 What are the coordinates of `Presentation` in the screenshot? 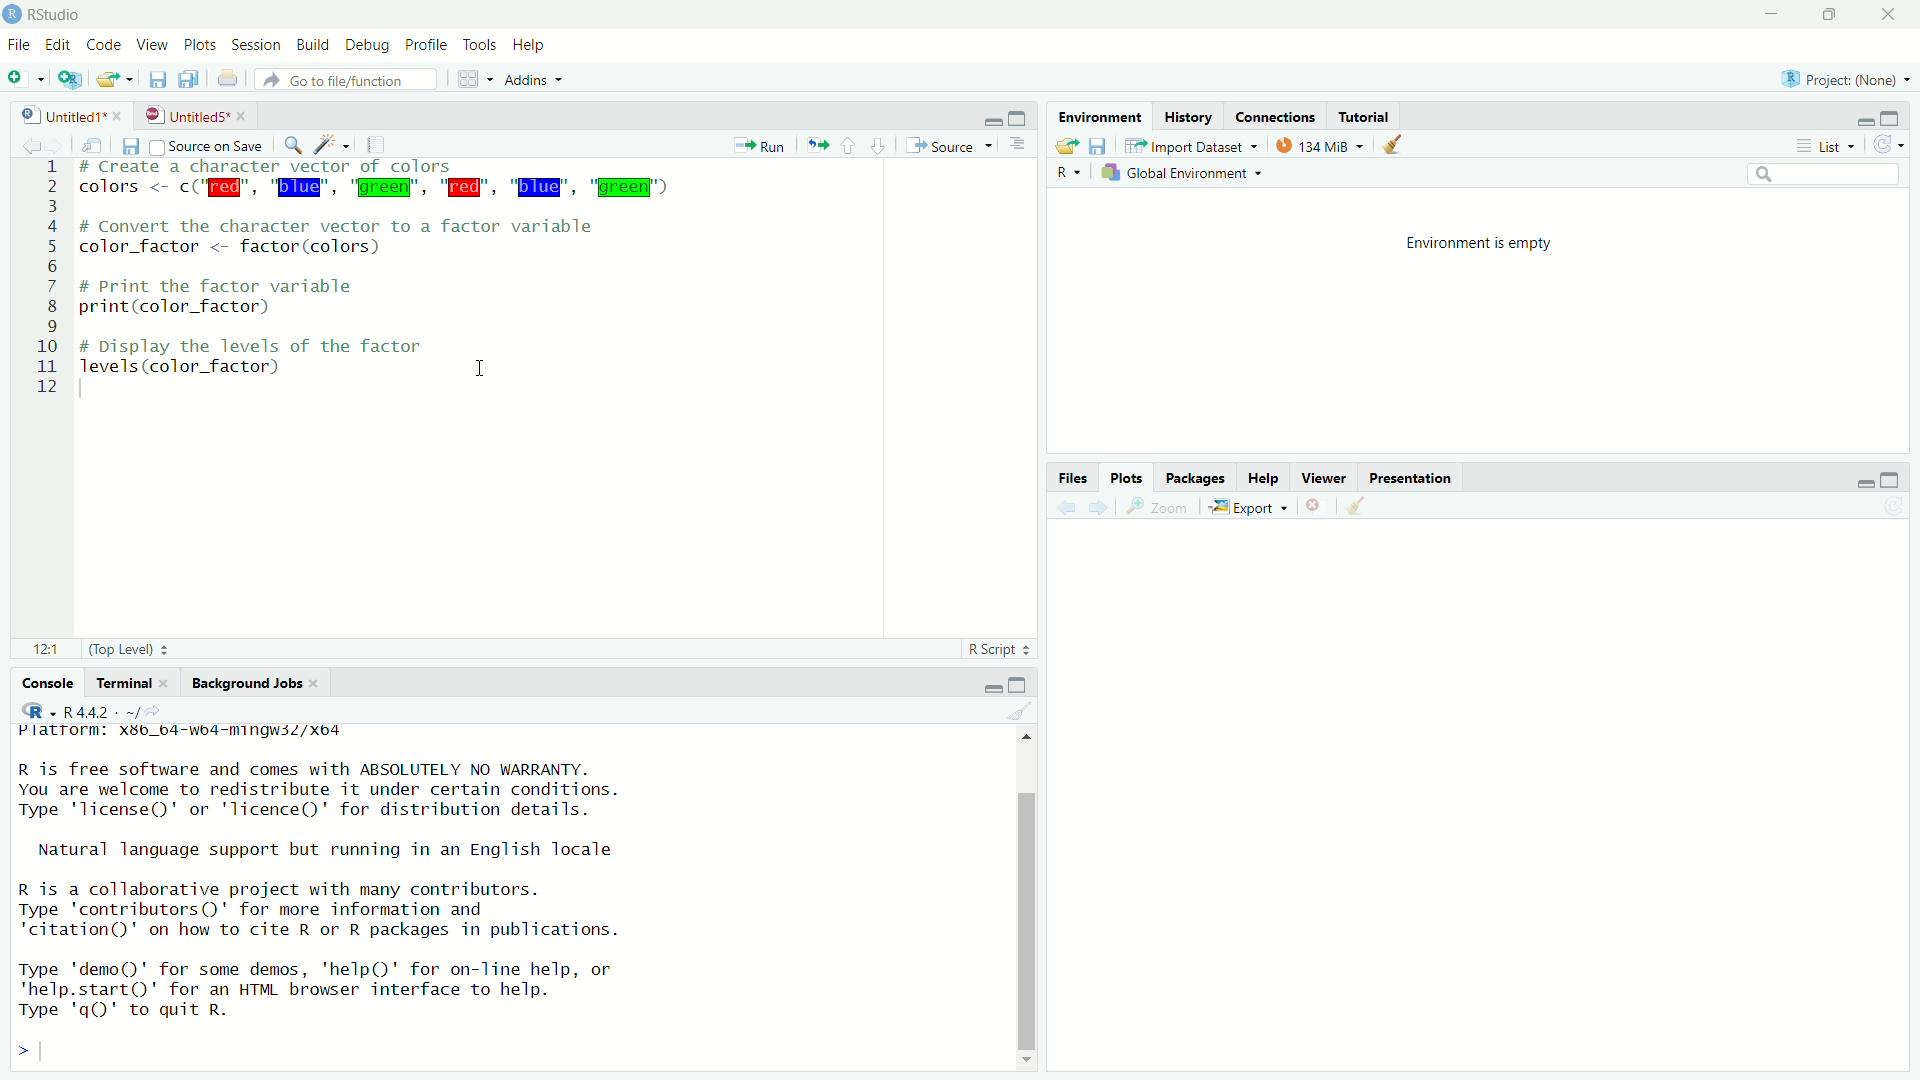 It's located at (1412, 476).